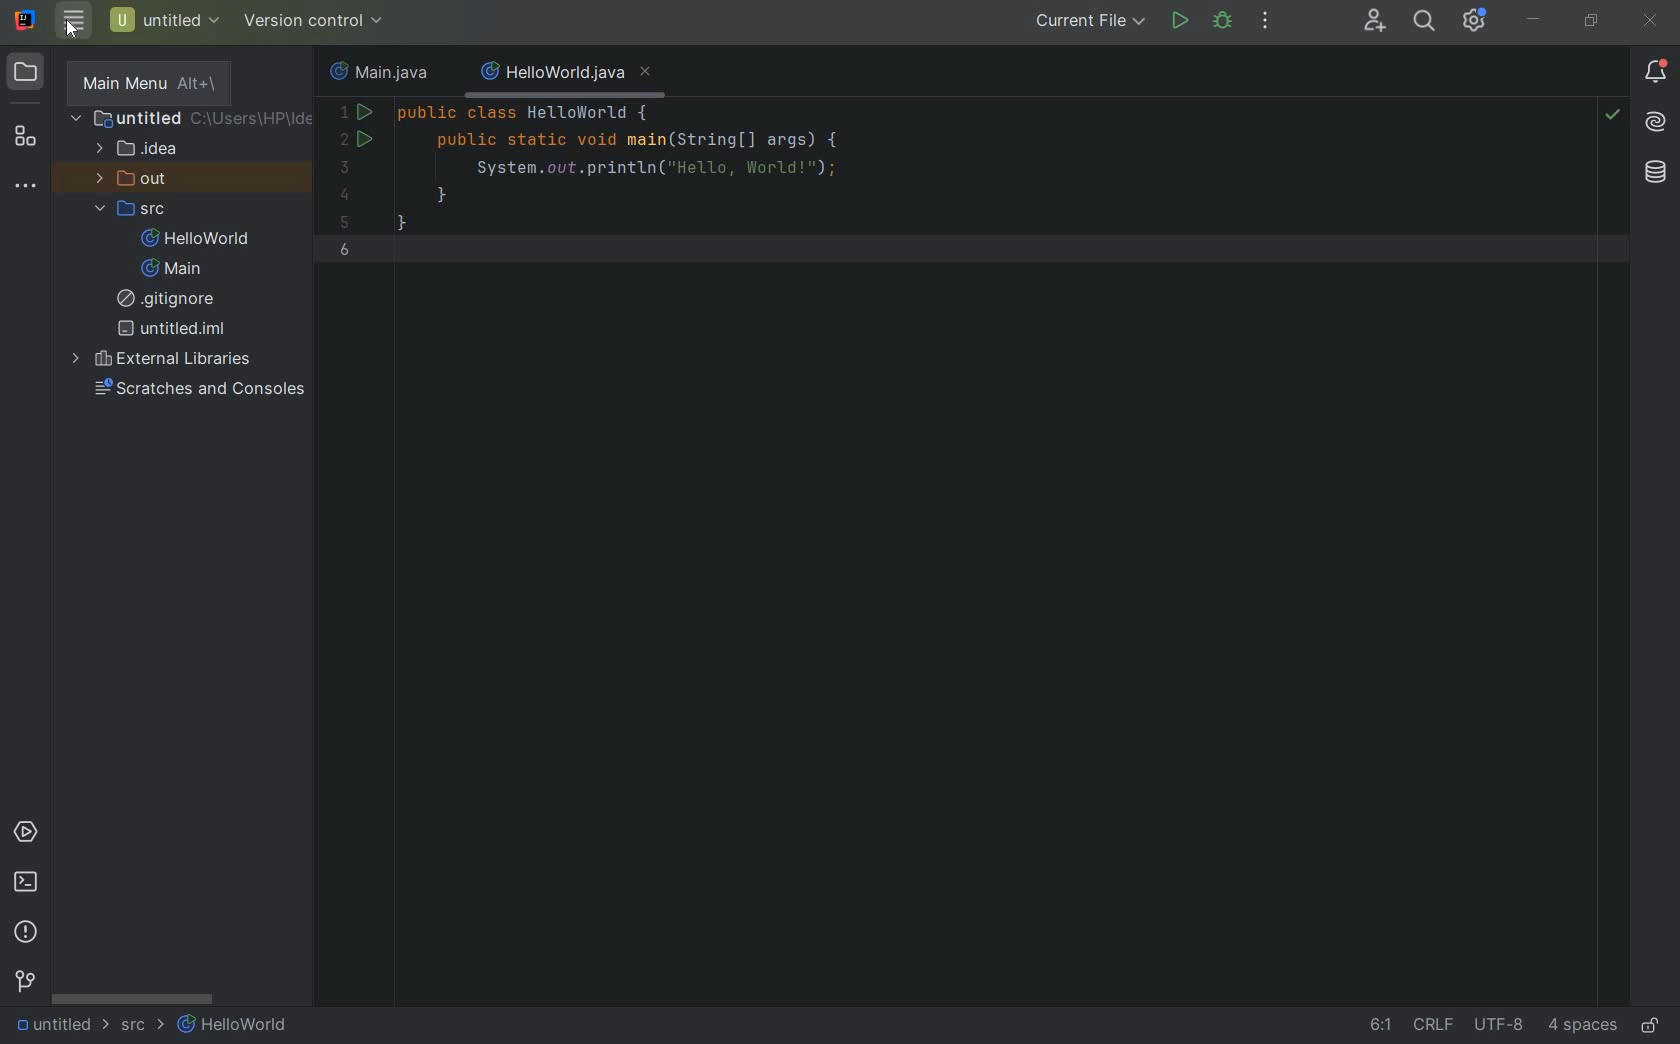  Describe the element at coordinates (169, 301) in the screenshot. I see `.GITIGNORE` at that location.